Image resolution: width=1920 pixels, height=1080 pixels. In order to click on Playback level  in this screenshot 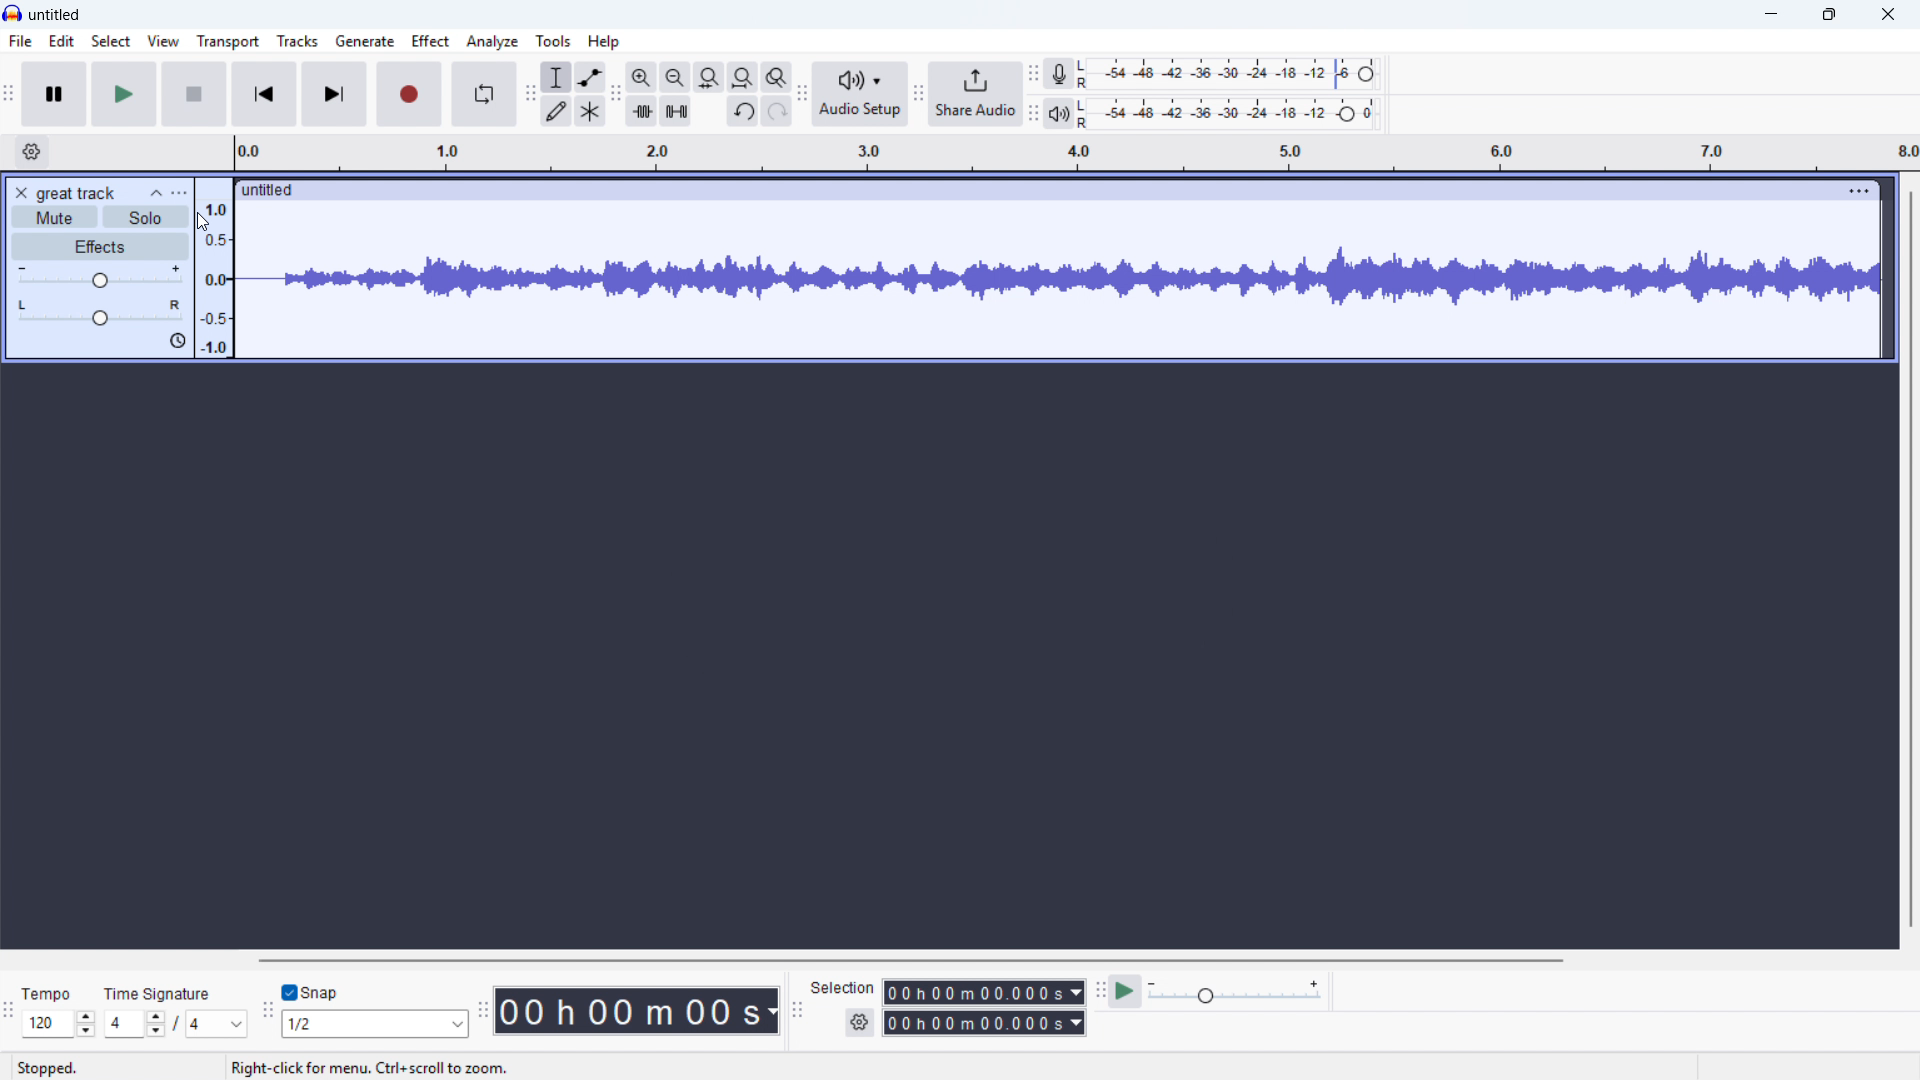, I will do `click(1232, 114)`.